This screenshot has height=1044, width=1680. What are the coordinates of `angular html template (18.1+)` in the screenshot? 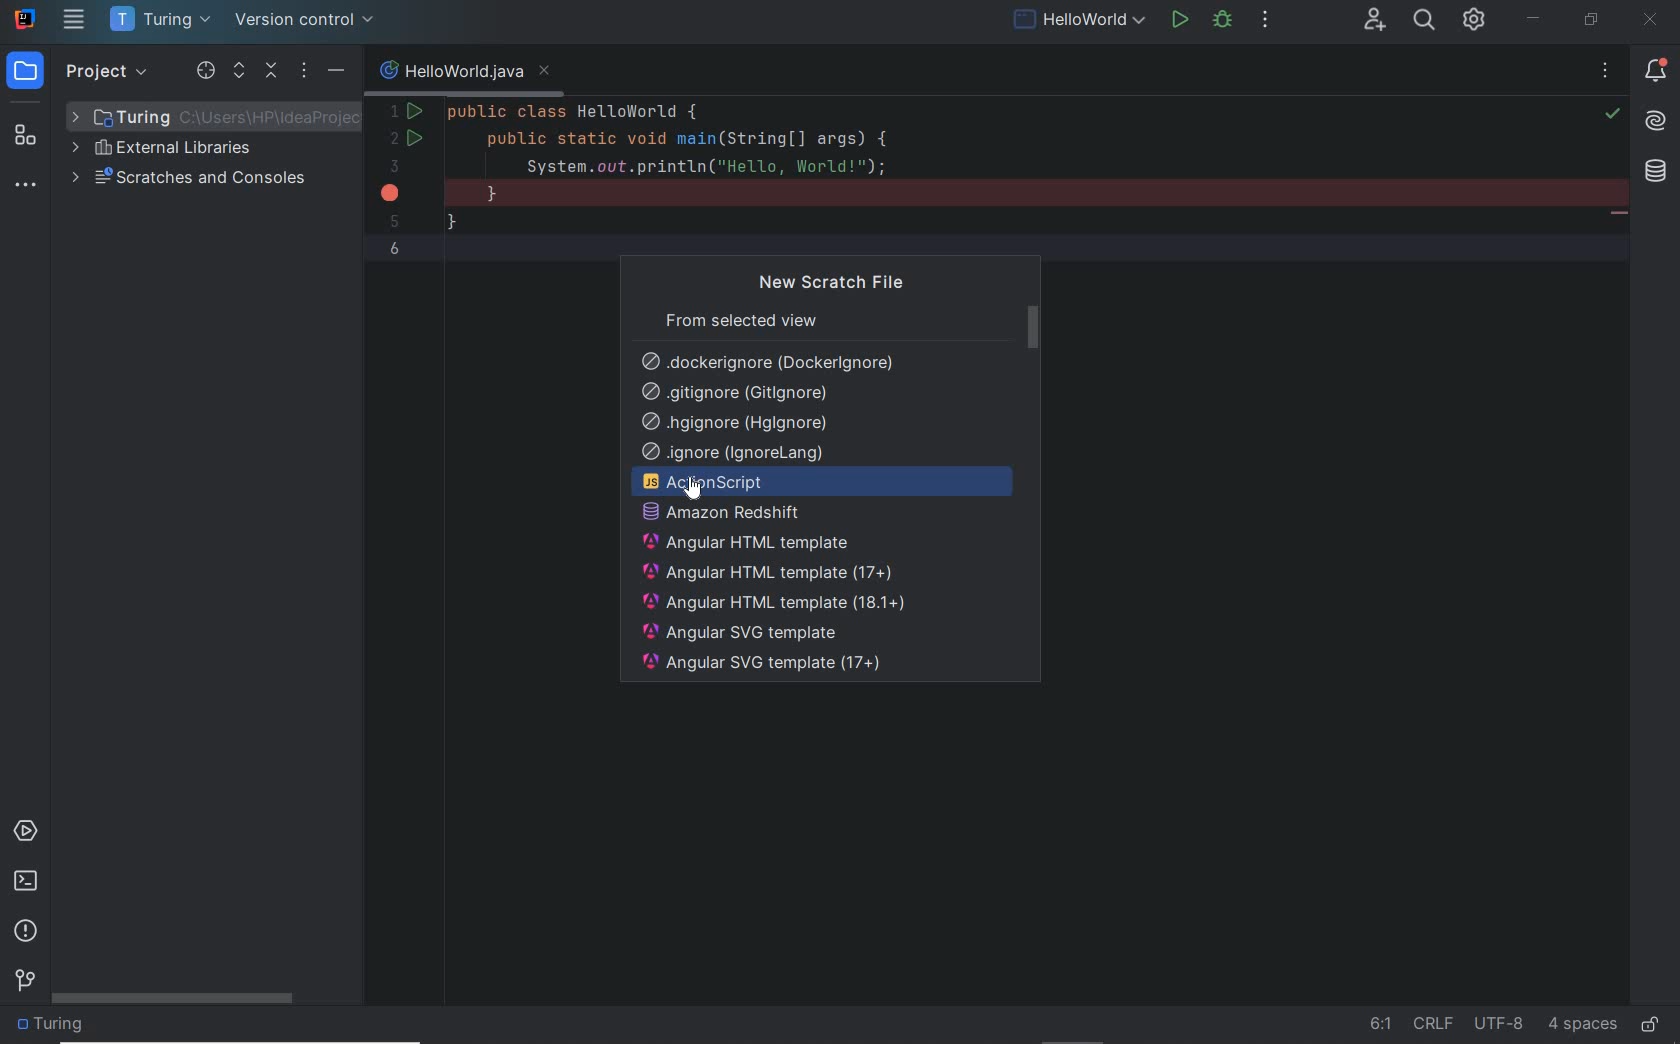 It's located at (774, 603).